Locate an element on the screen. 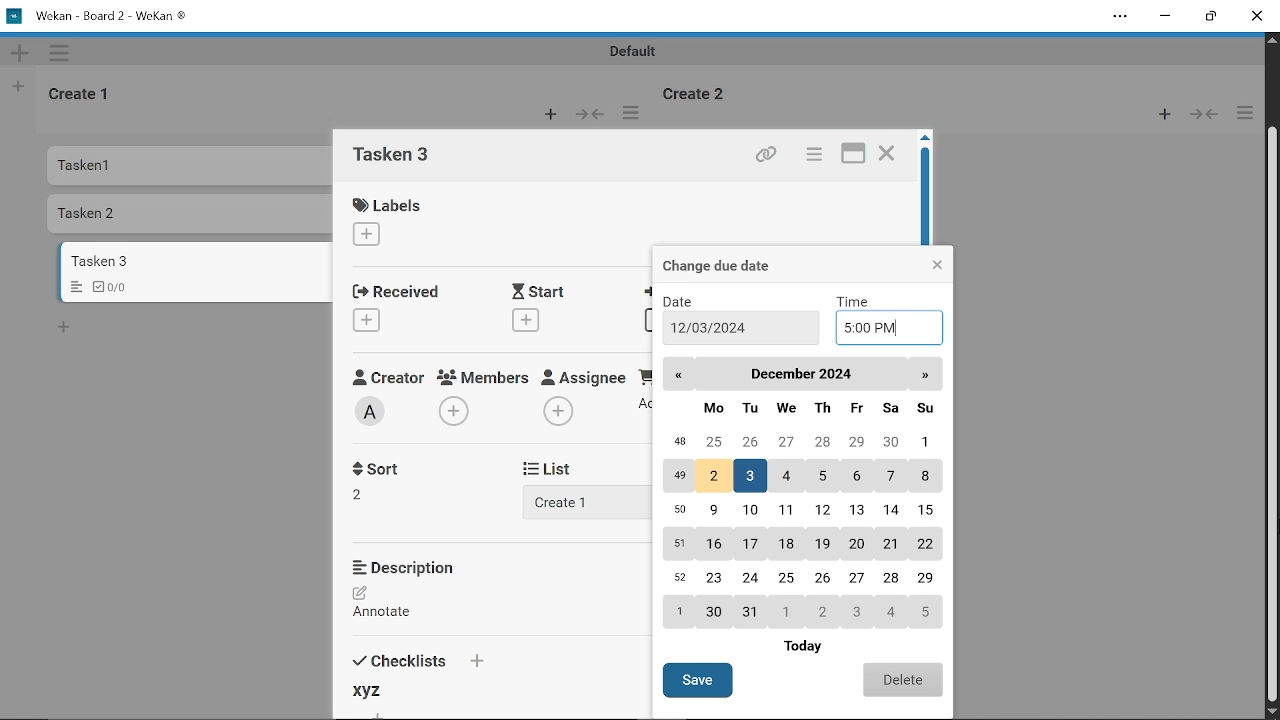 This screenshot has width=1280, height=720. Delete is located at coordinates (902, 679).